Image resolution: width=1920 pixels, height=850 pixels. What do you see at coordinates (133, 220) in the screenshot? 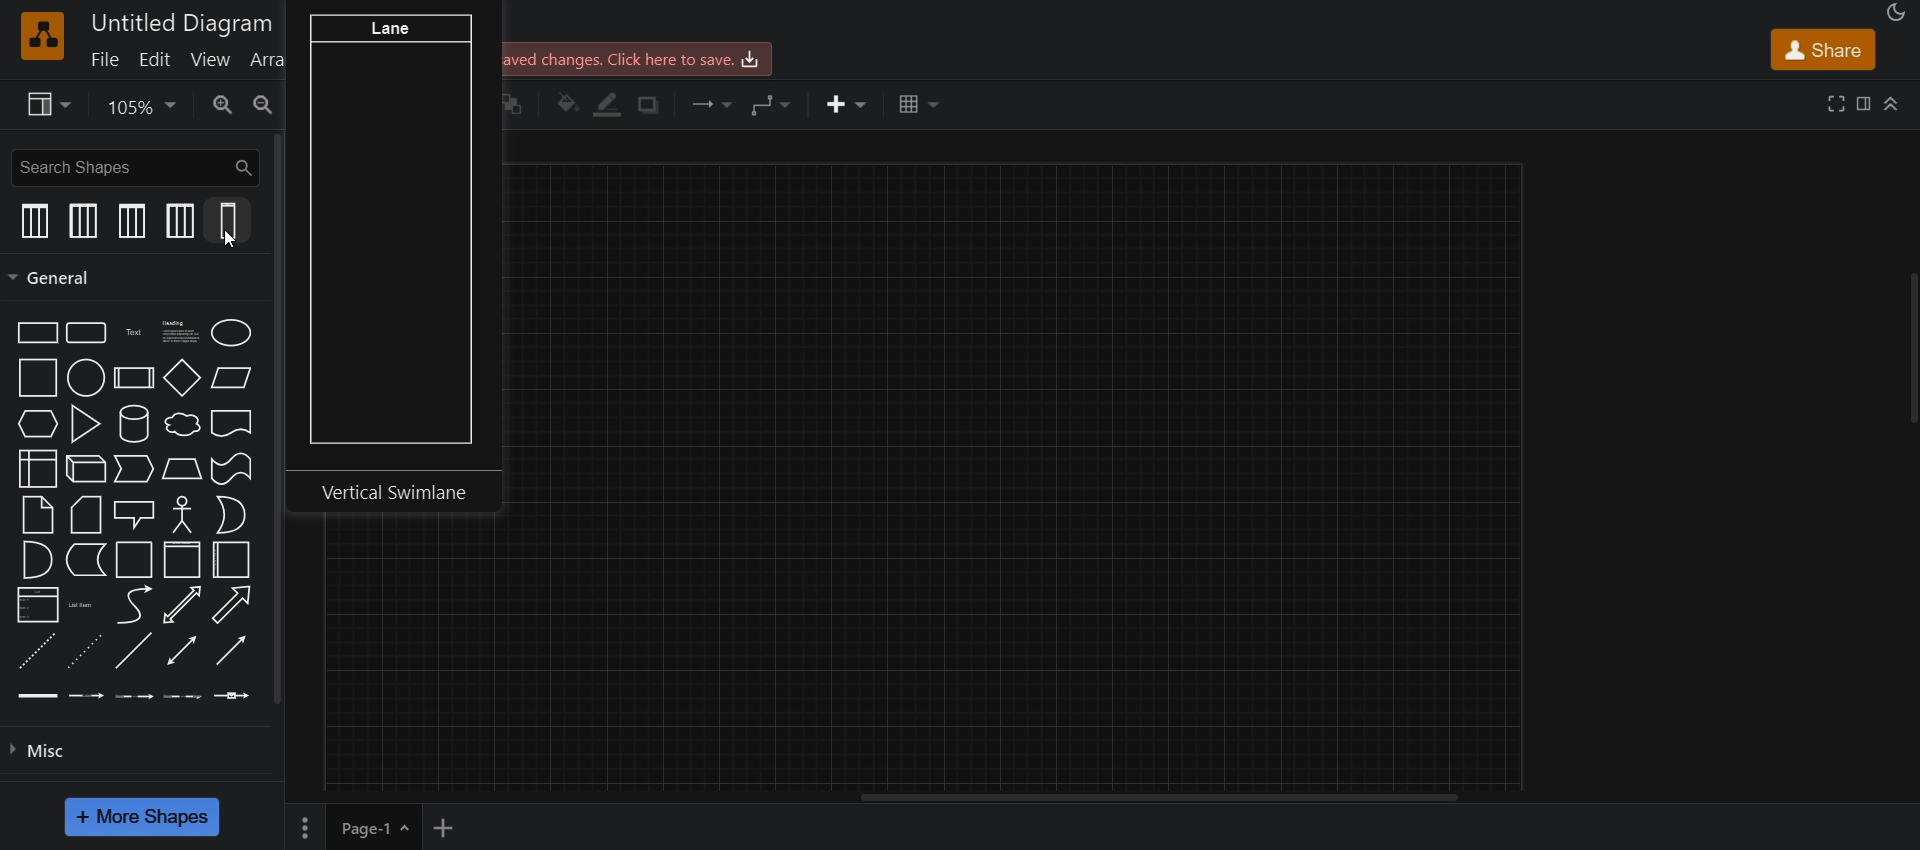
I see `vertical pool 1` at bounding box center [133, 220].